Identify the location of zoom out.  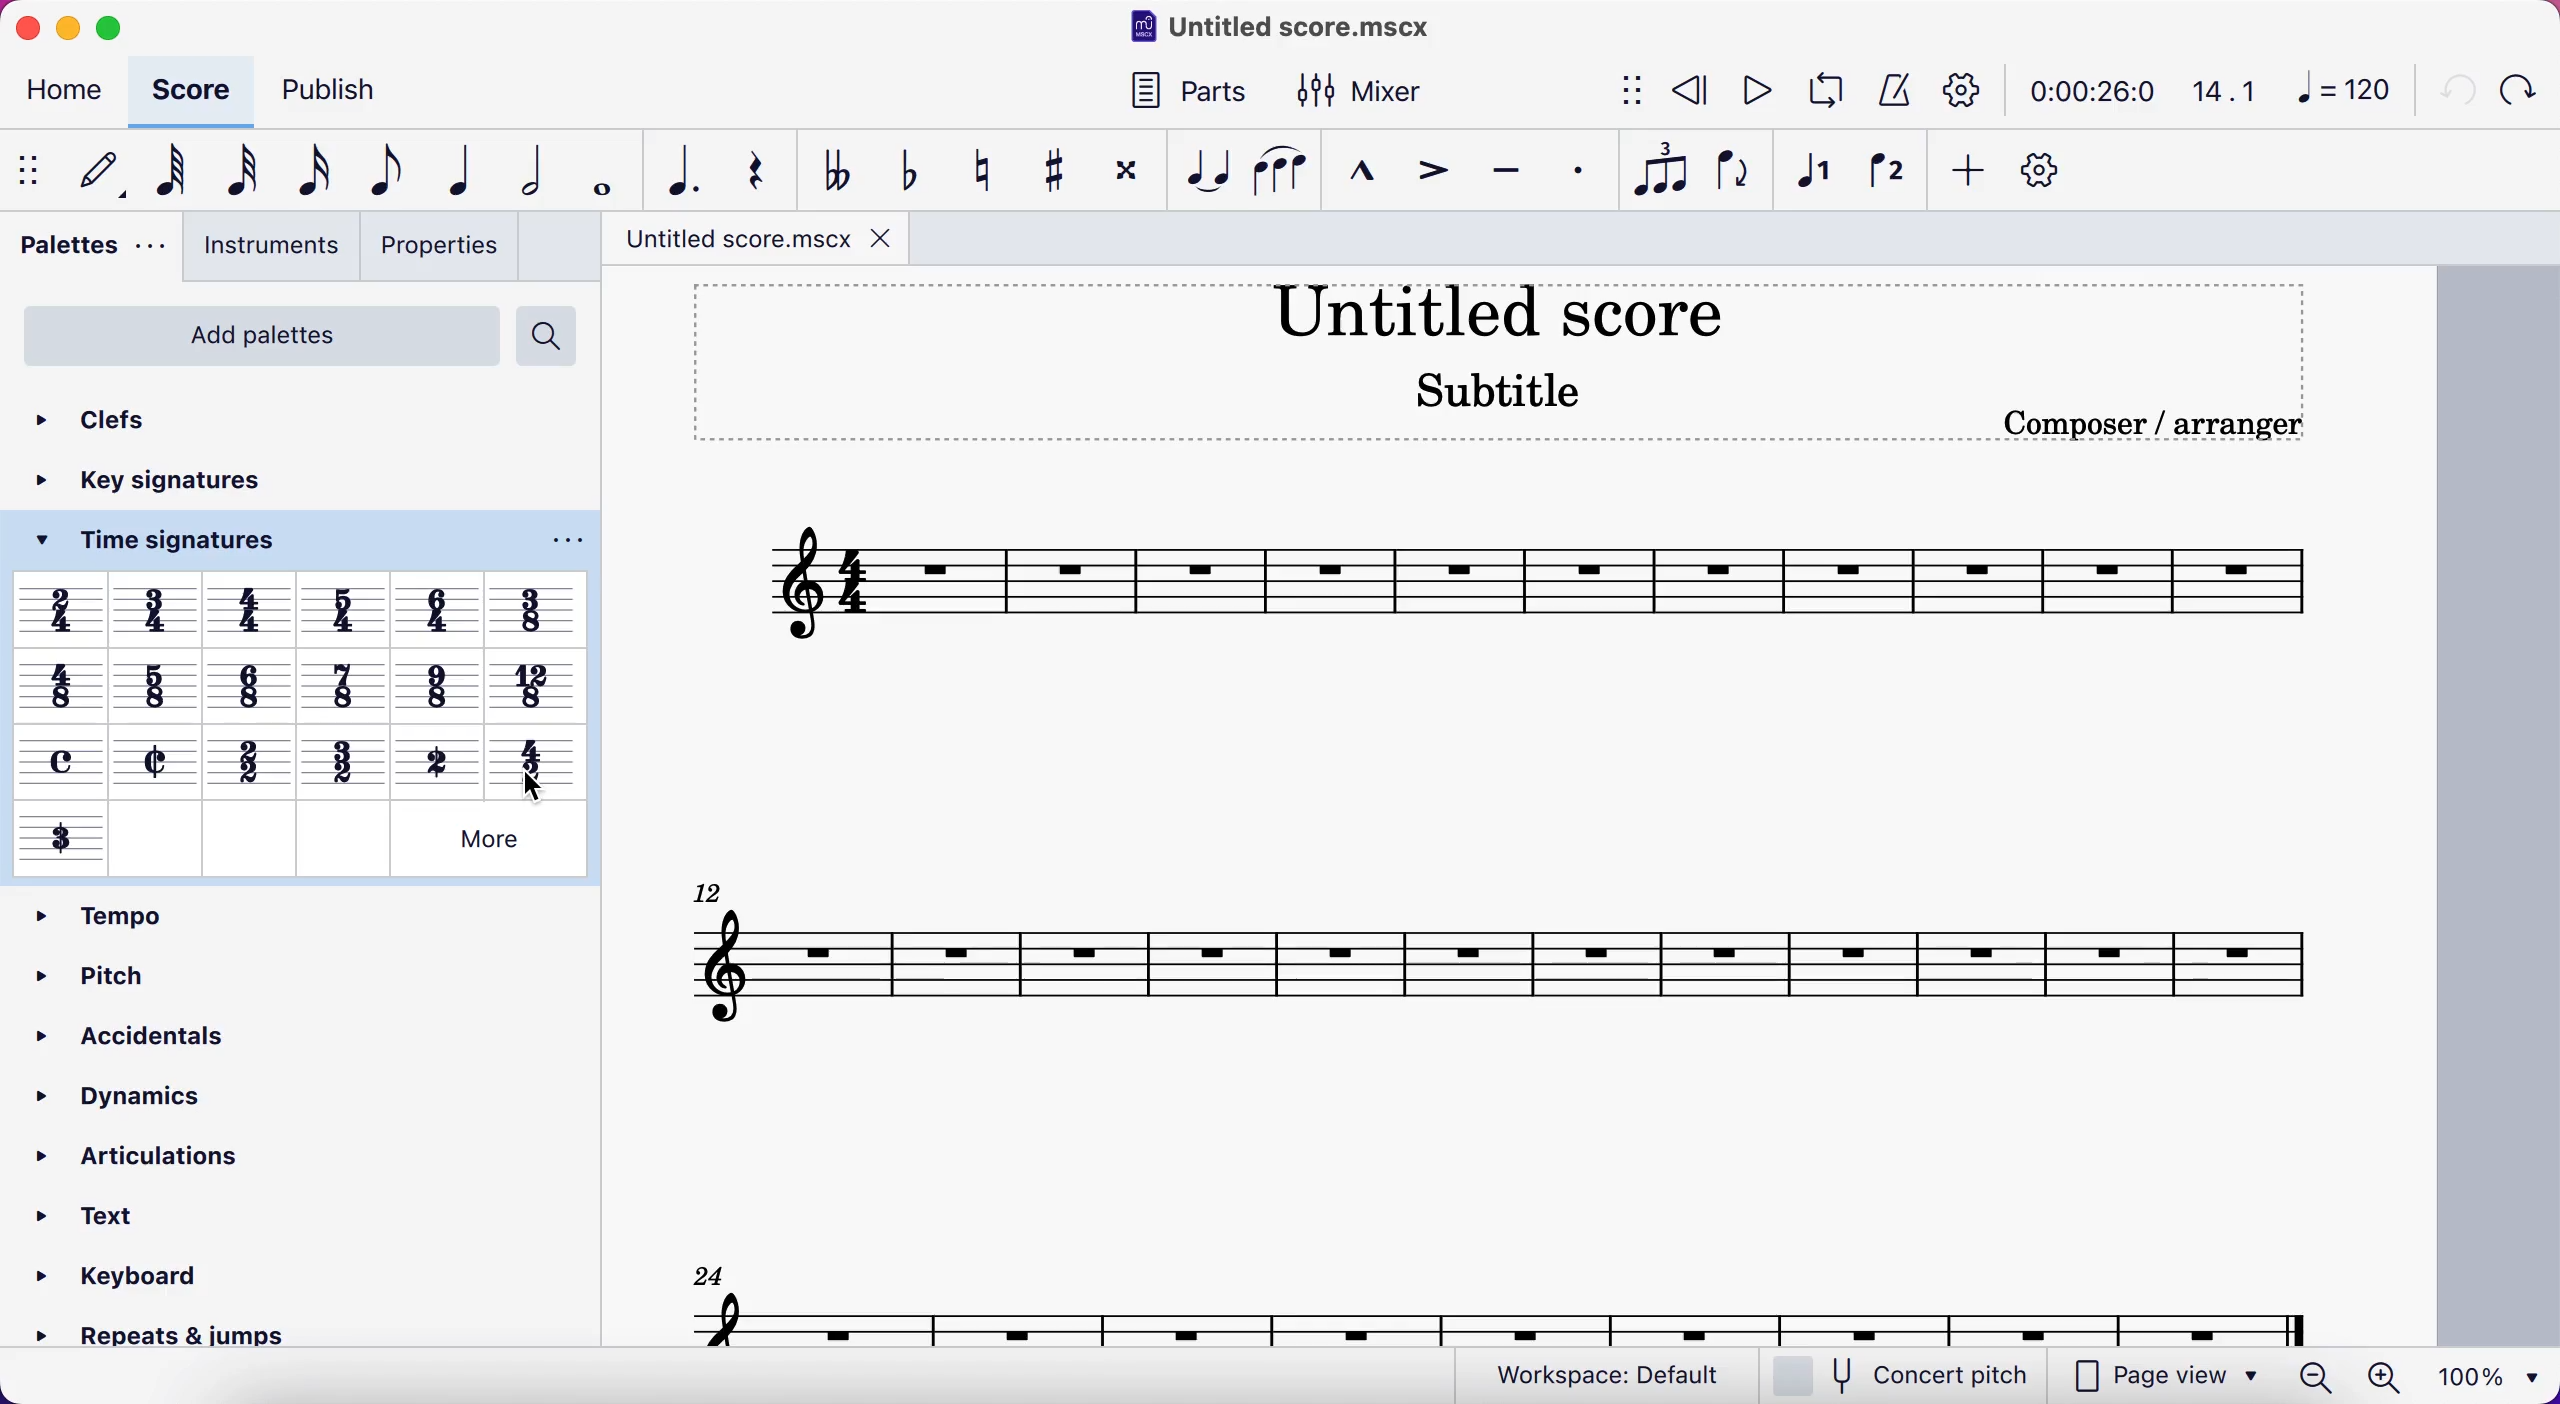
(2320, 1376).